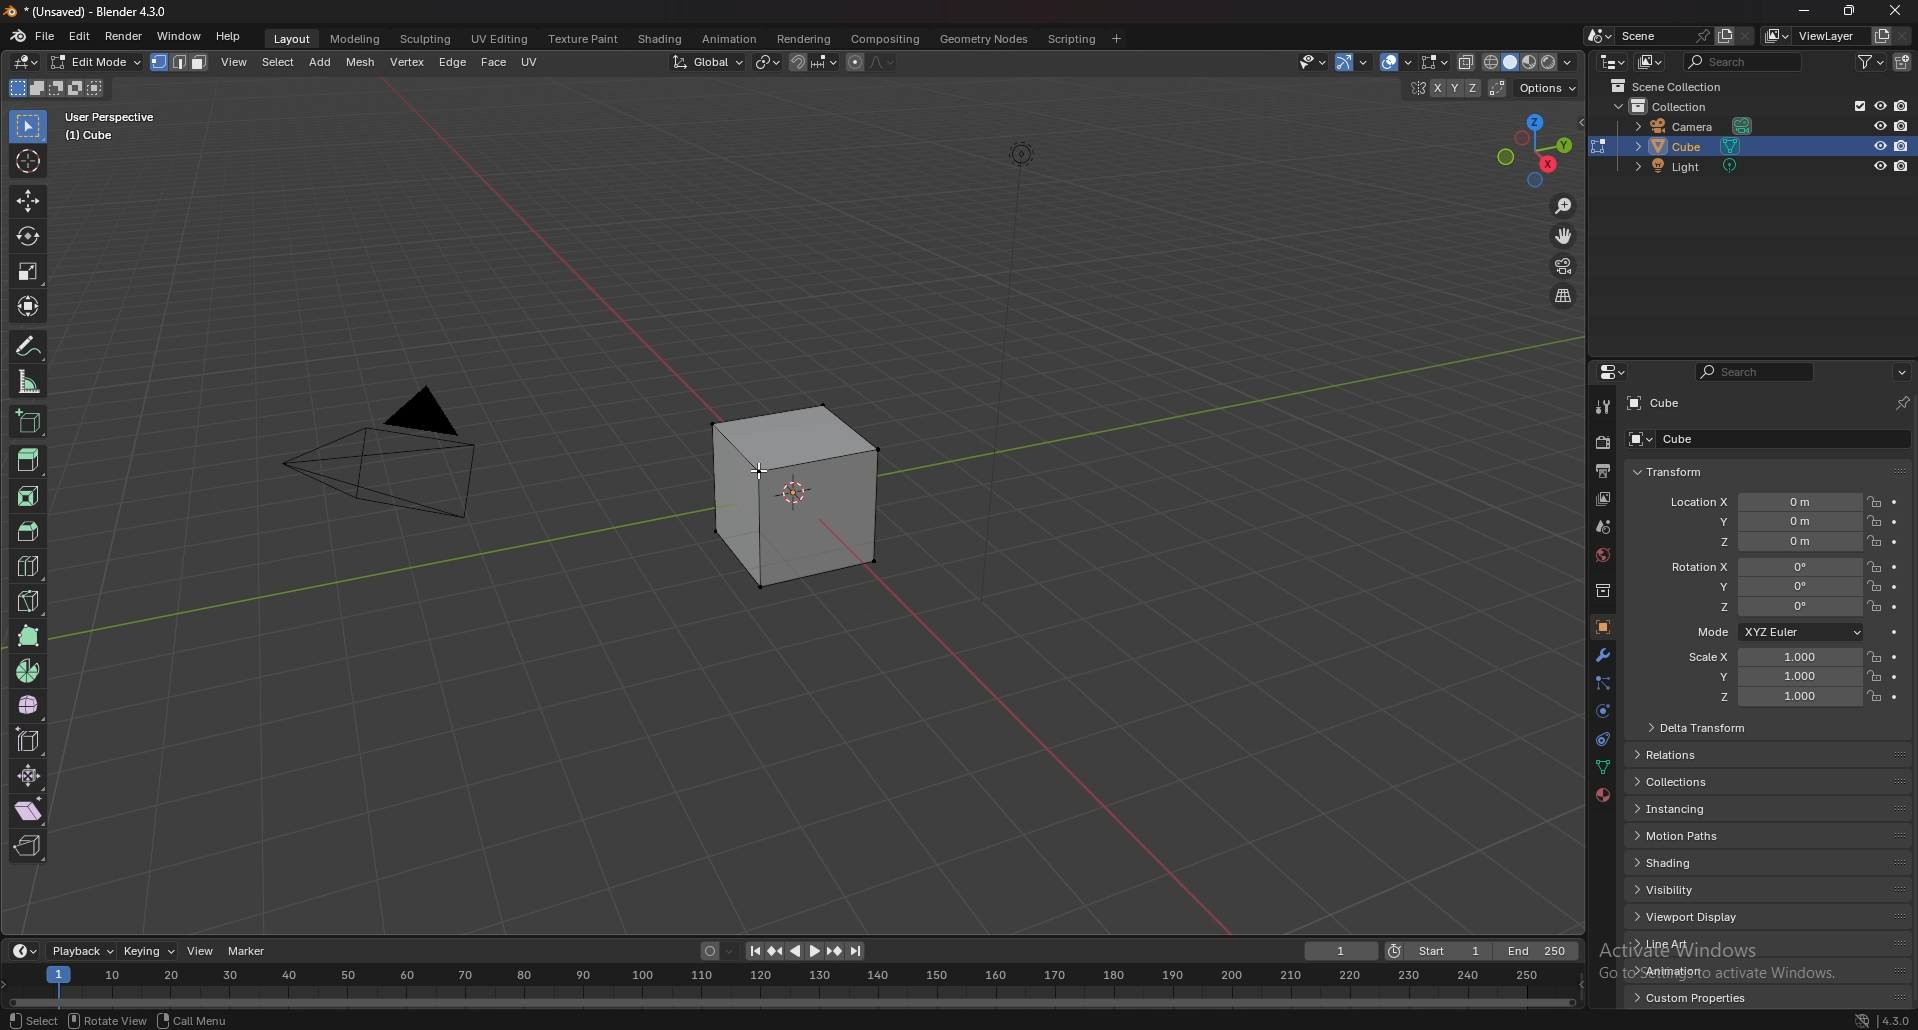 Image resolution: width=1918 pixels, height=1030 pixels. I want to click on version, so click(1897, 1020).